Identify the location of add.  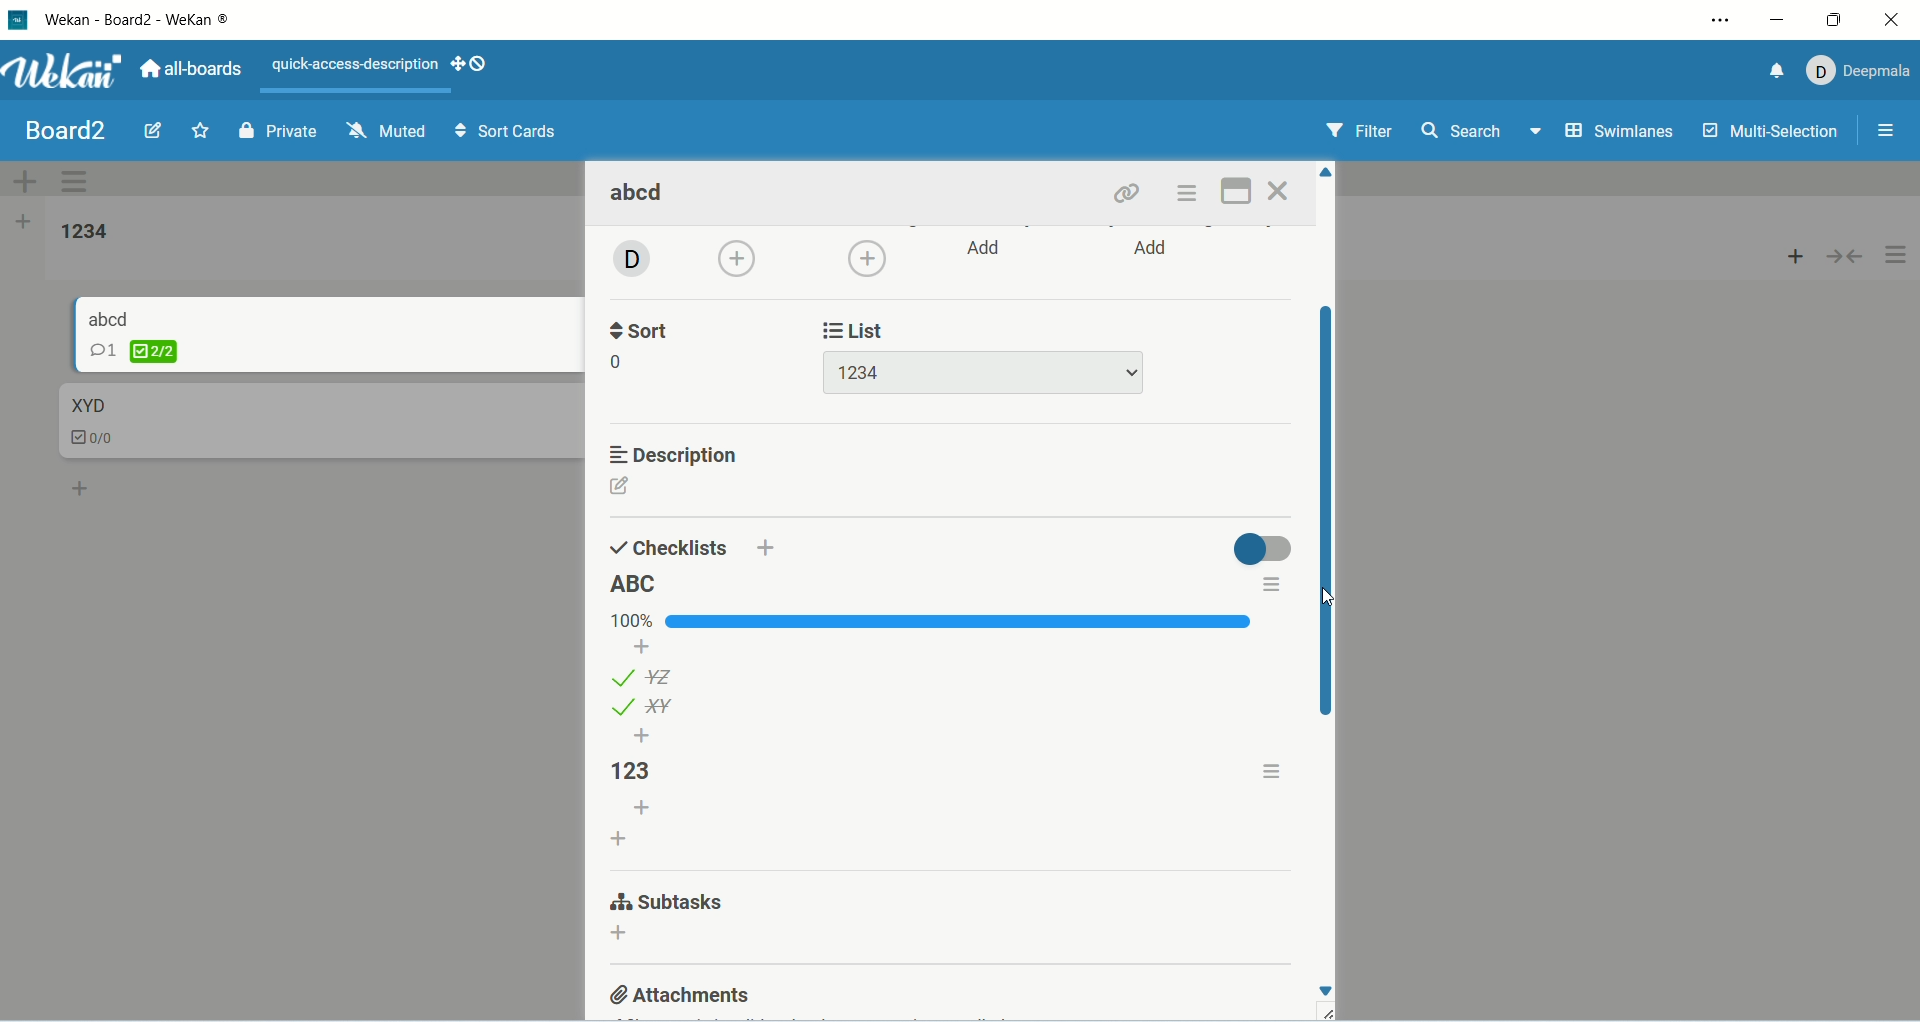
(643, 736).